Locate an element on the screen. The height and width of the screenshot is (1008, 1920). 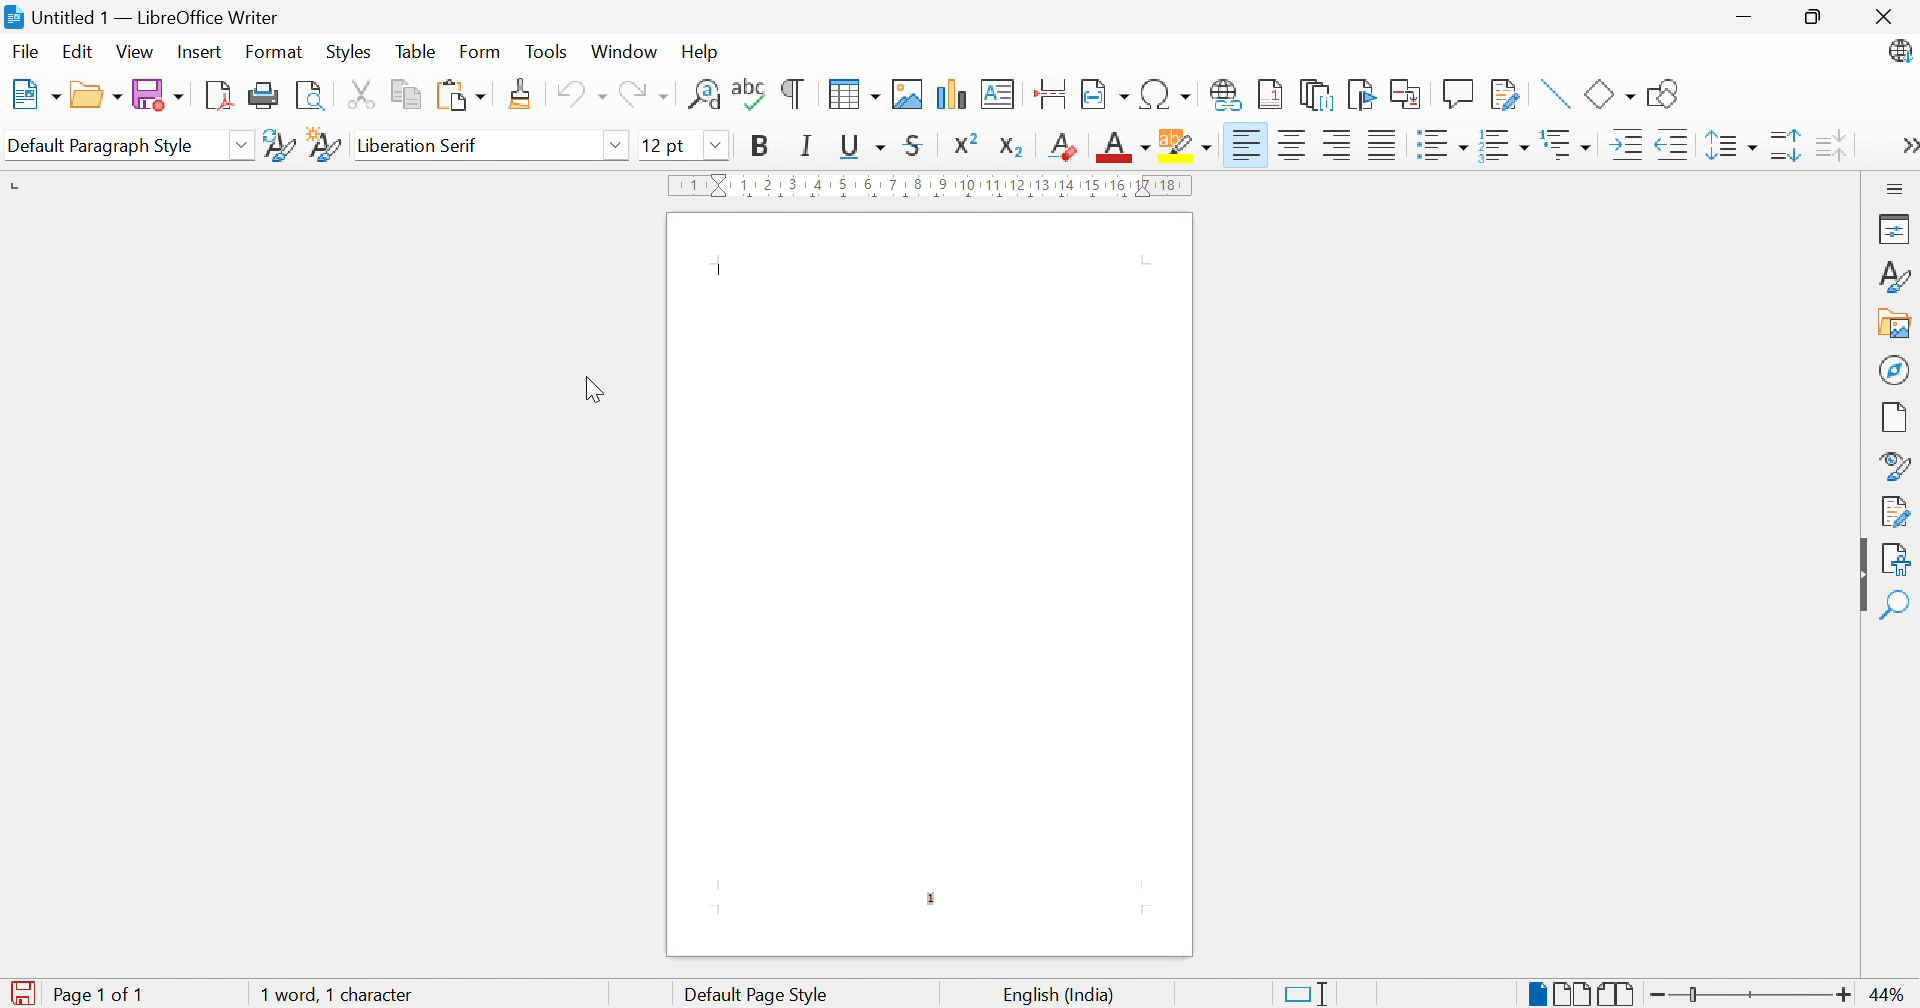
Single-page view is located at coordinates (1540, 993).